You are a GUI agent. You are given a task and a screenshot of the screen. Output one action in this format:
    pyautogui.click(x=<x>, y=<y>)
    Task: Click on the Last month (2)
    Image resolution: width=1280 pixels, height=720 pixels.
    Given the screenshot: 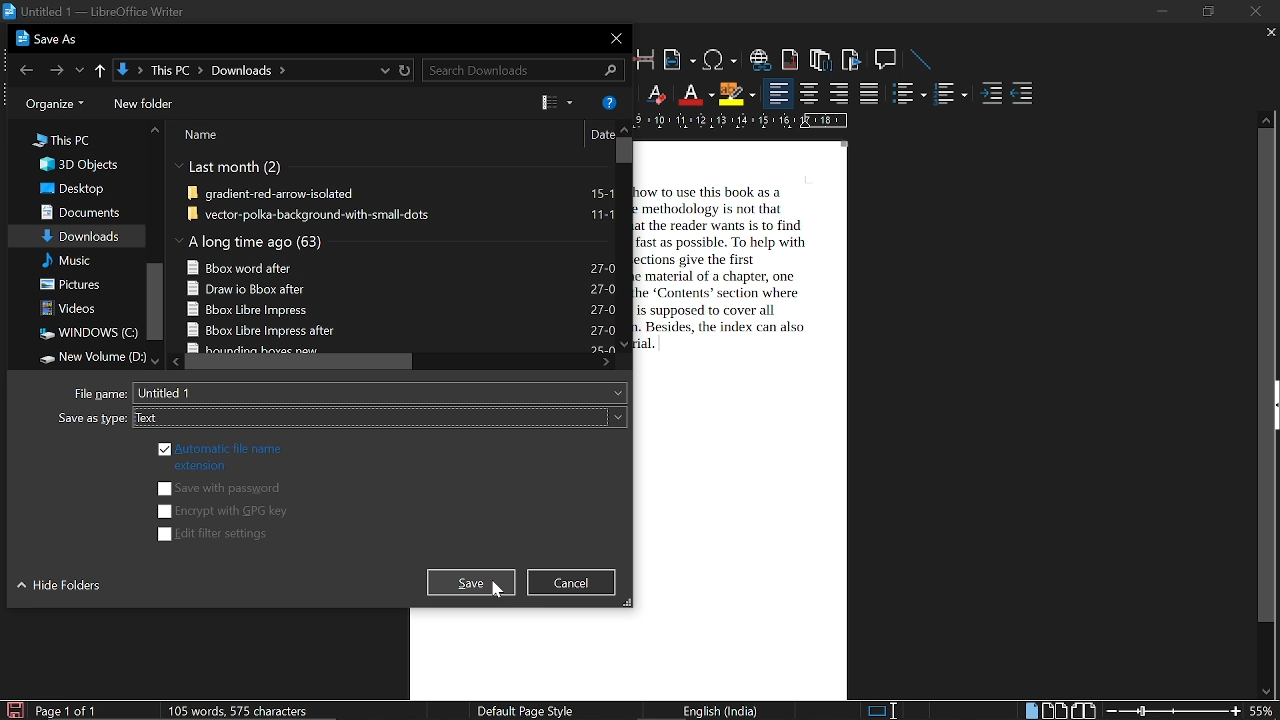 What is the action you would take?
    pyautogui.click(x=230, y=168)
    